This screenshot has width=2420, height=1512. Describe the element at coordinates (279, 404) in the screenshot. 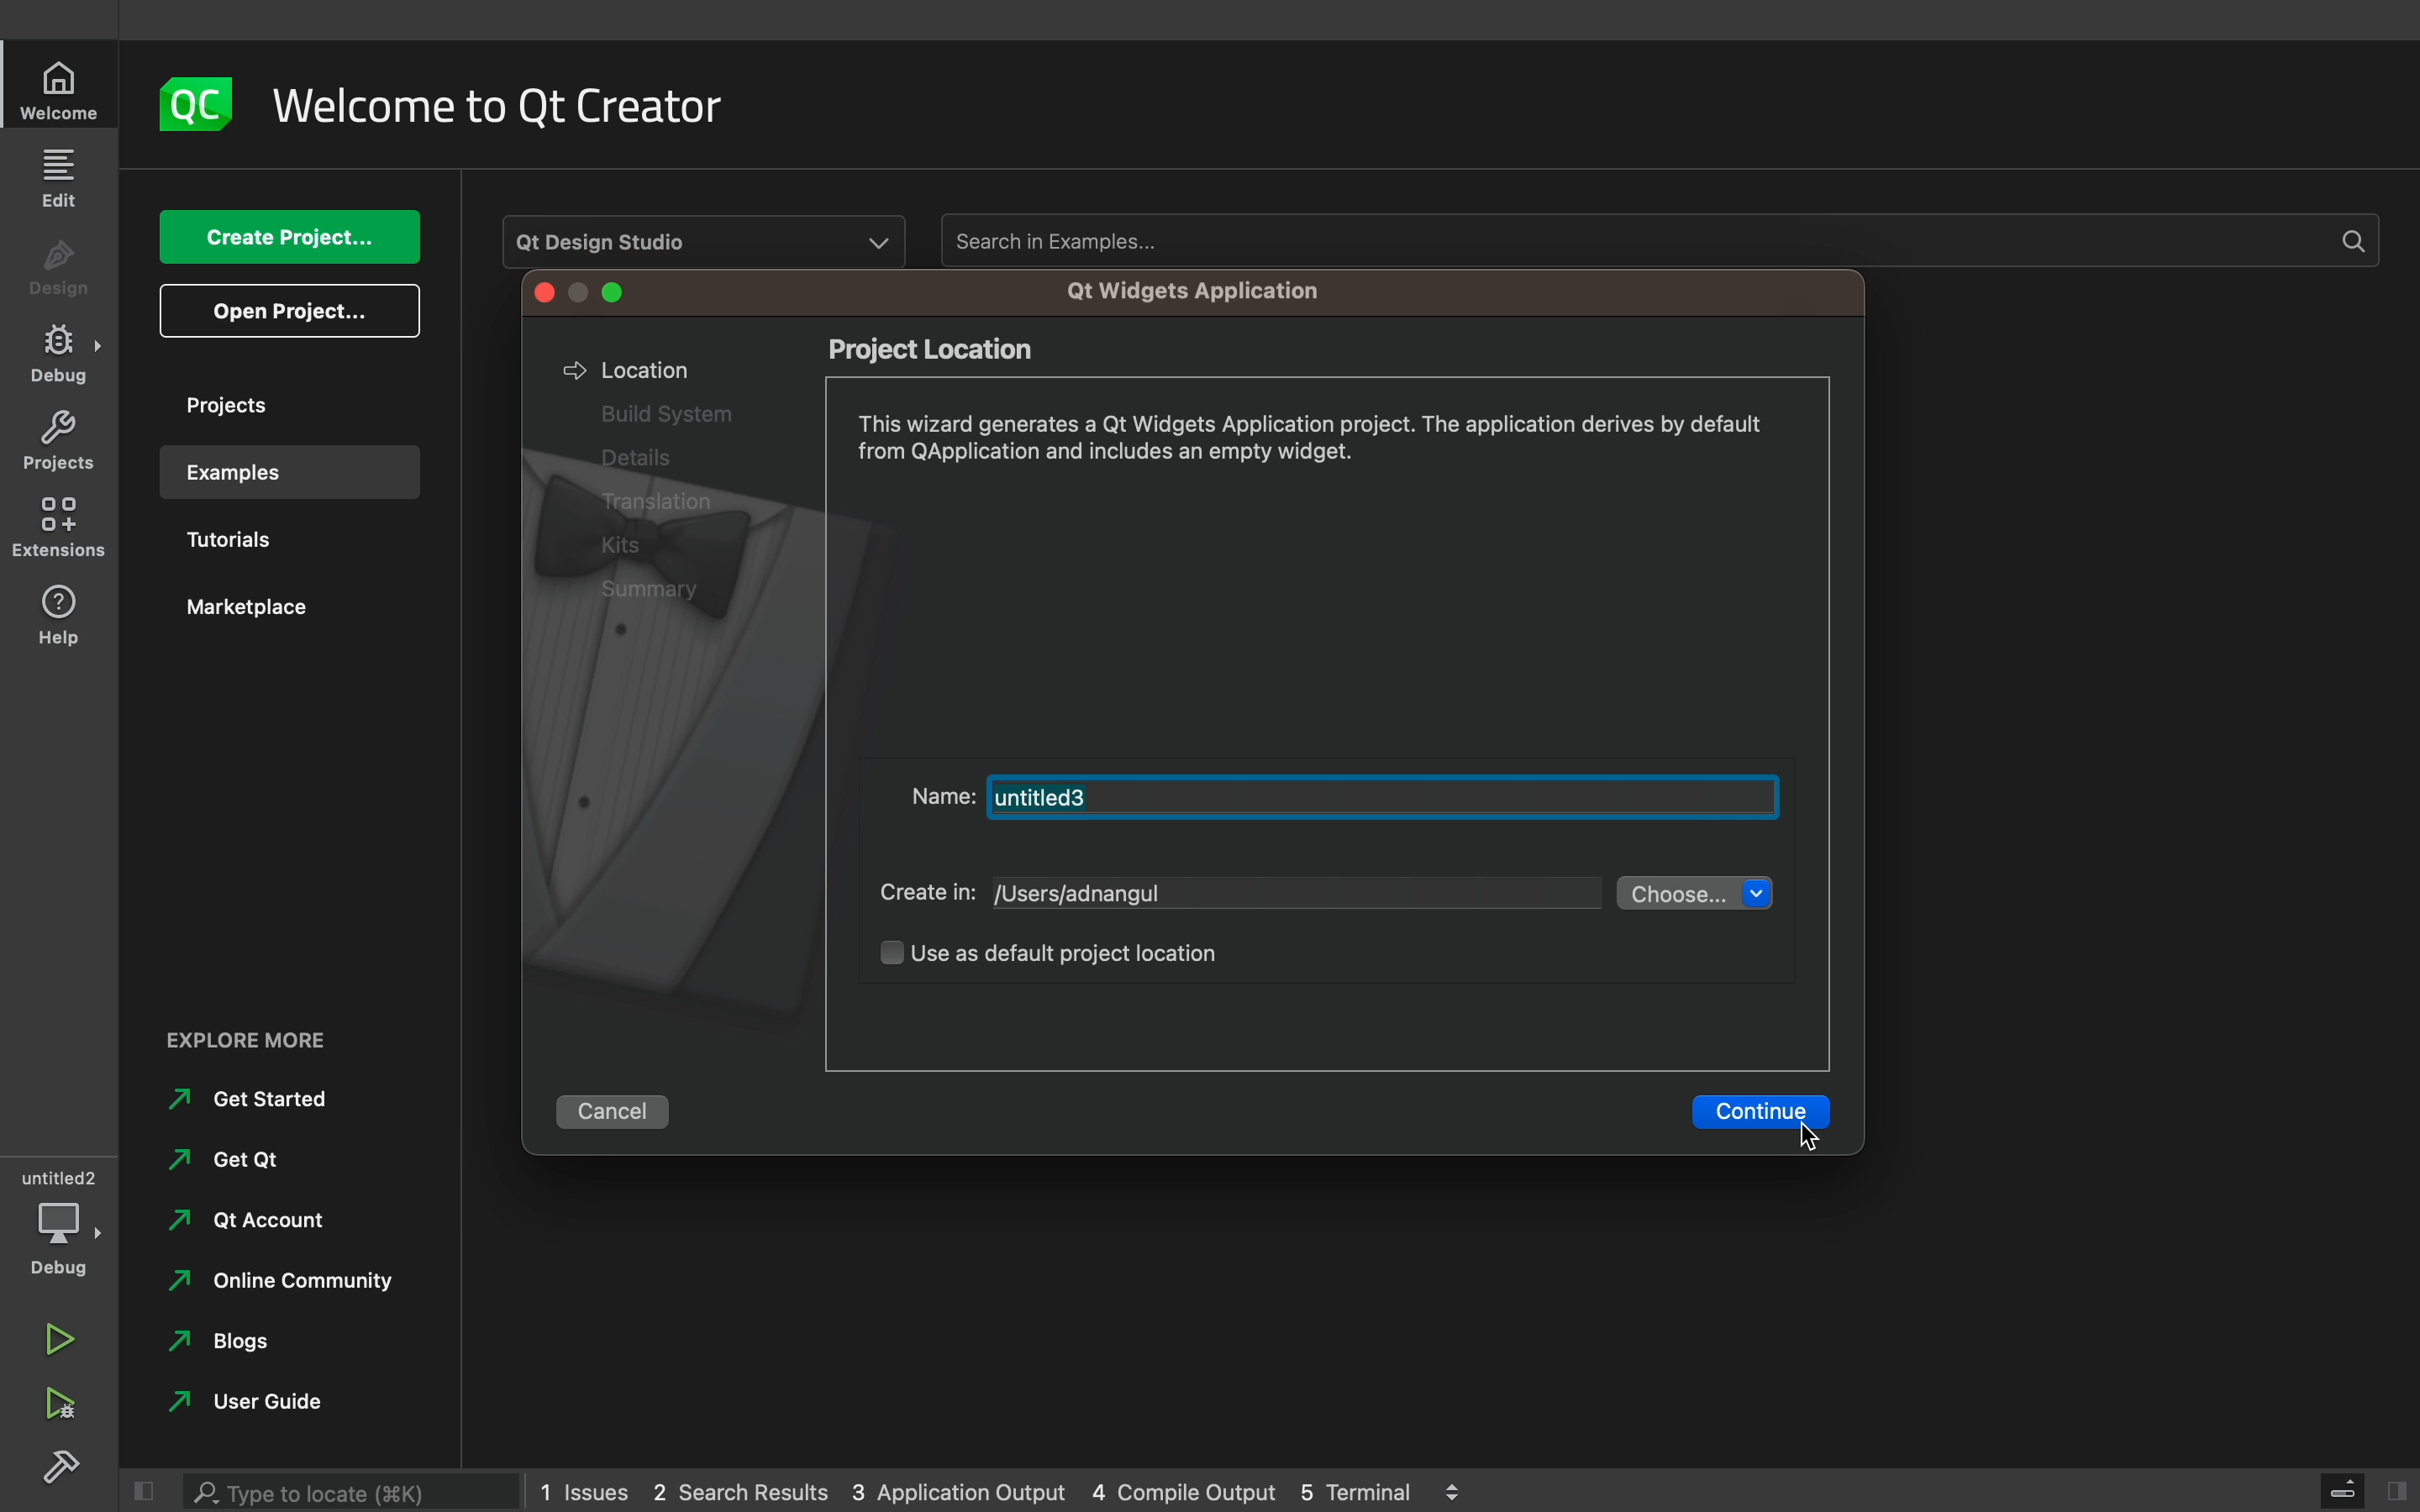

I see `projects` at that location.